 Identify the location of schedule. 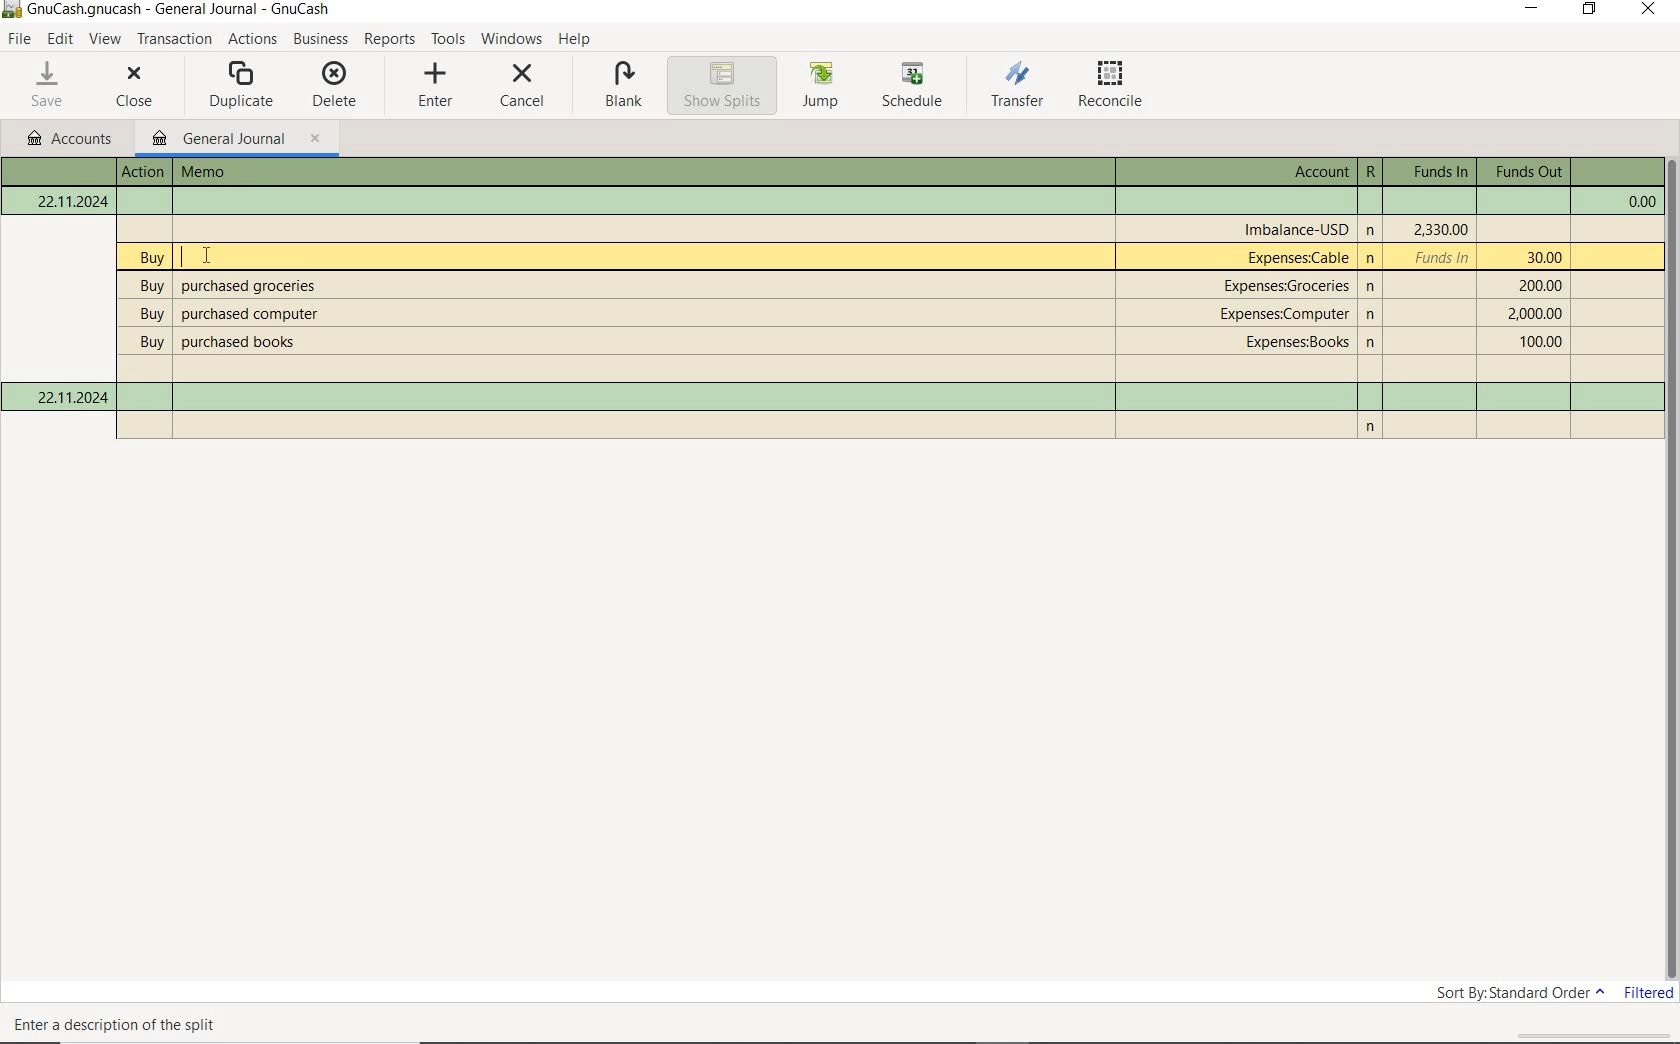
(918, 87).